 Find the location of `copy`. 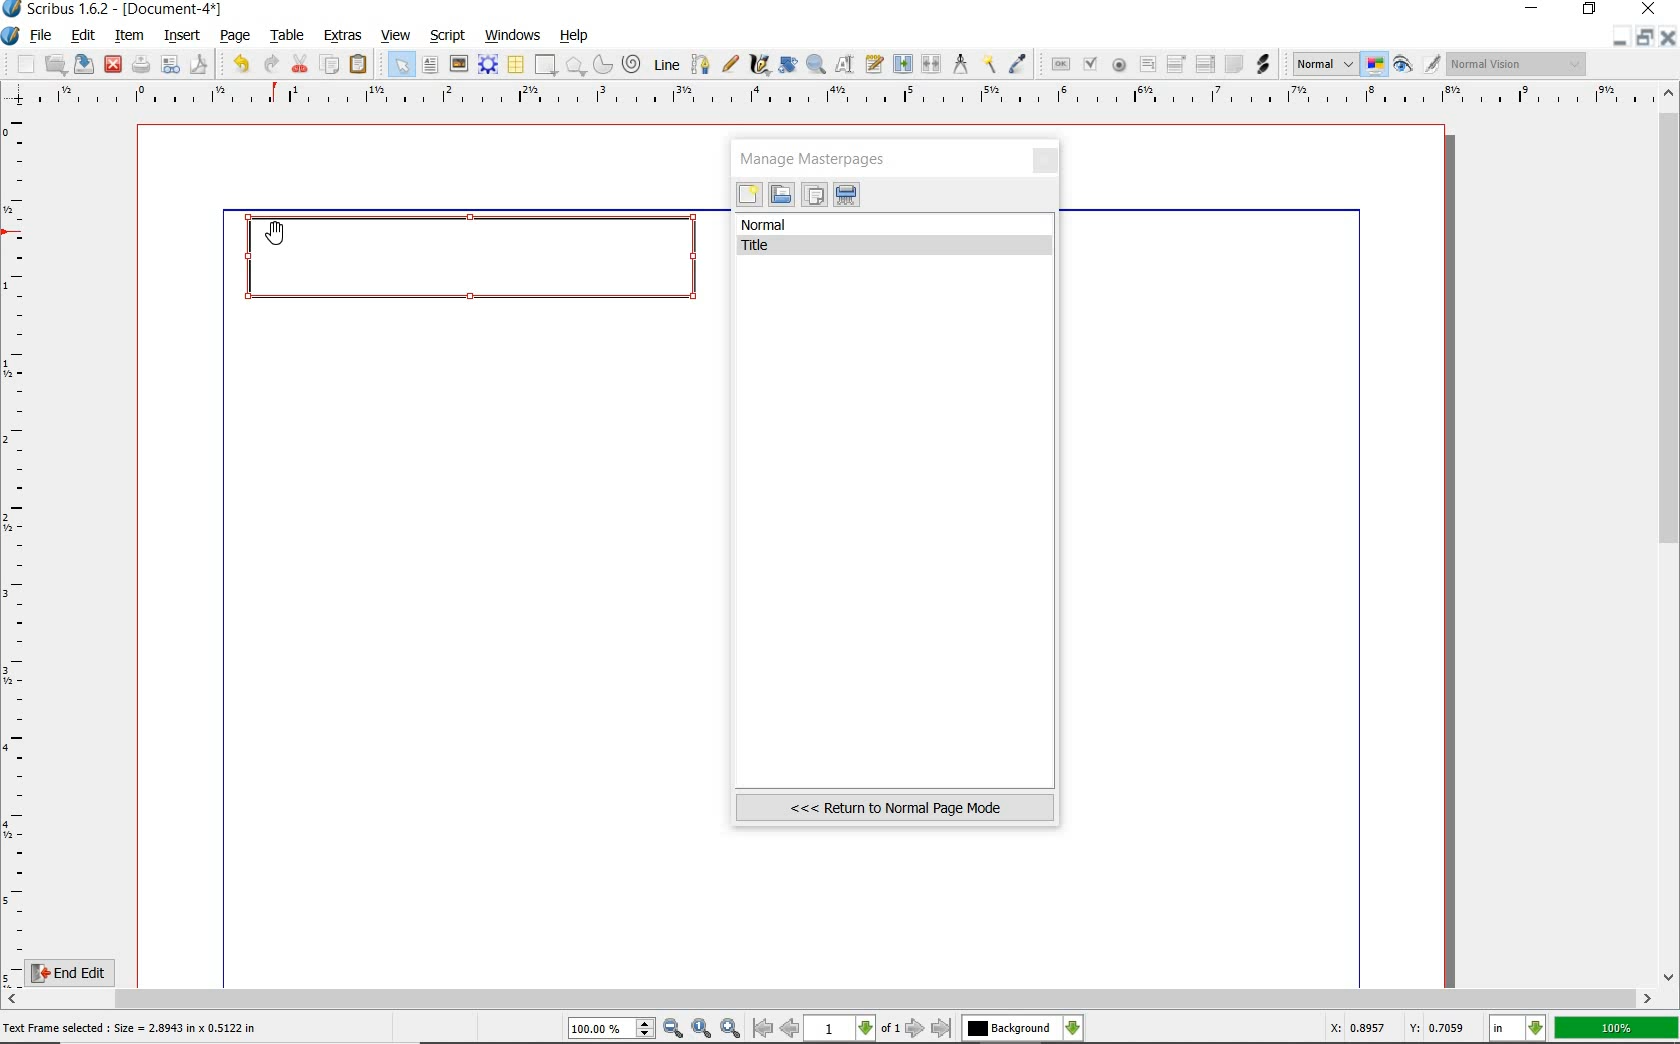

copy is located at coordinates (330, 63).